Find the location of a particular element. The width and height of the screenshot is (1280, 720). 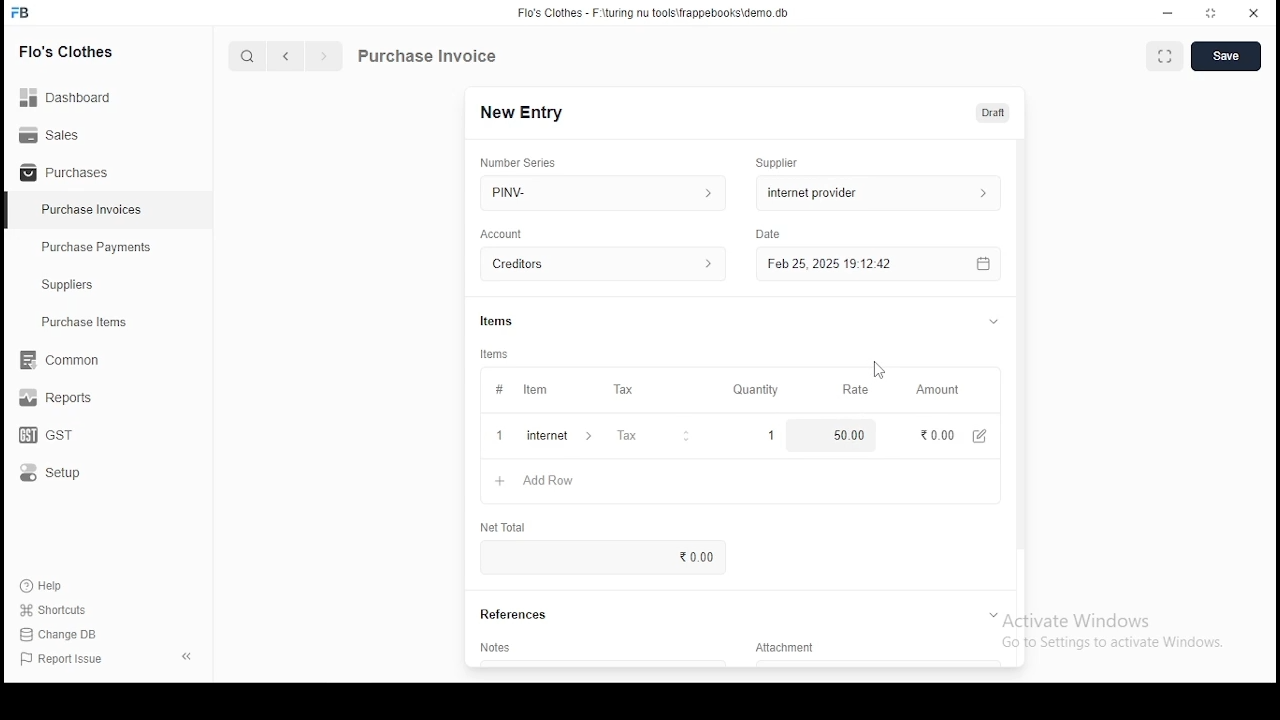

Supplier is located at coordinates (778, 163).